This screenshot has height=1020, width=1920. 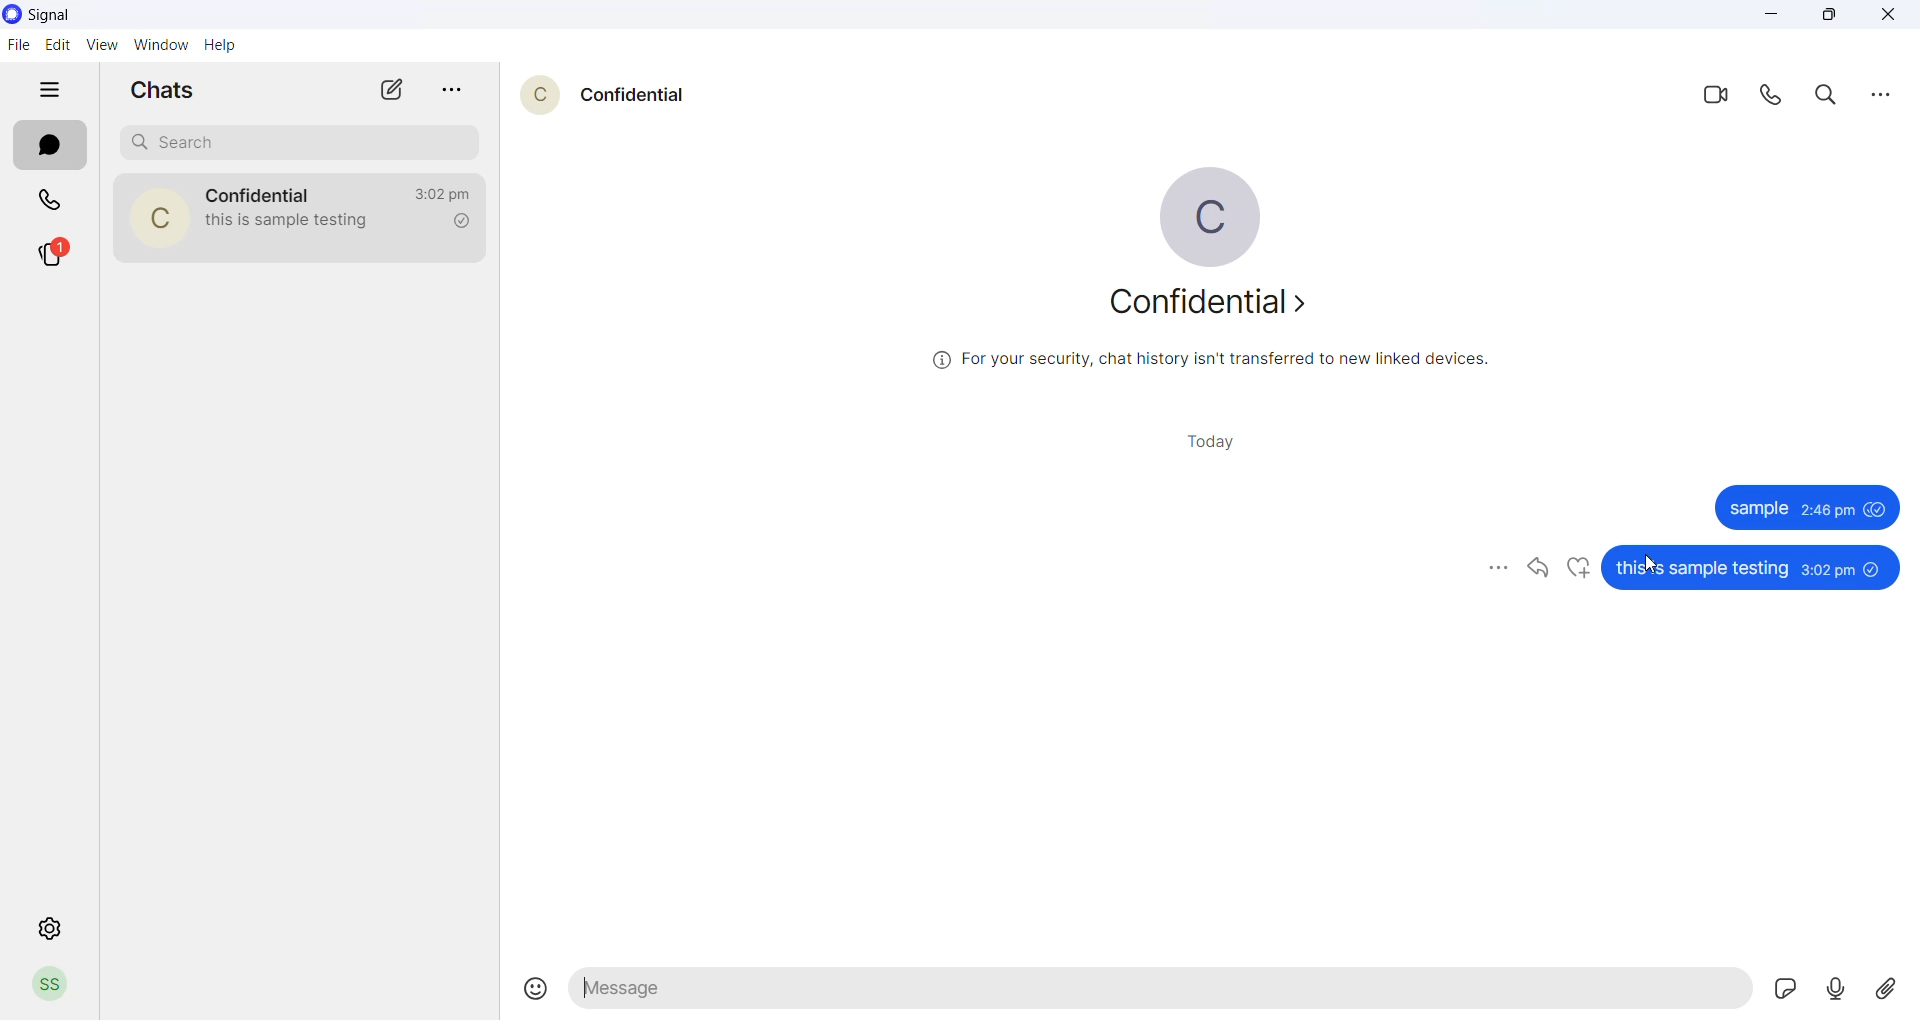 I want to click on , so click(x=1756, y=564).